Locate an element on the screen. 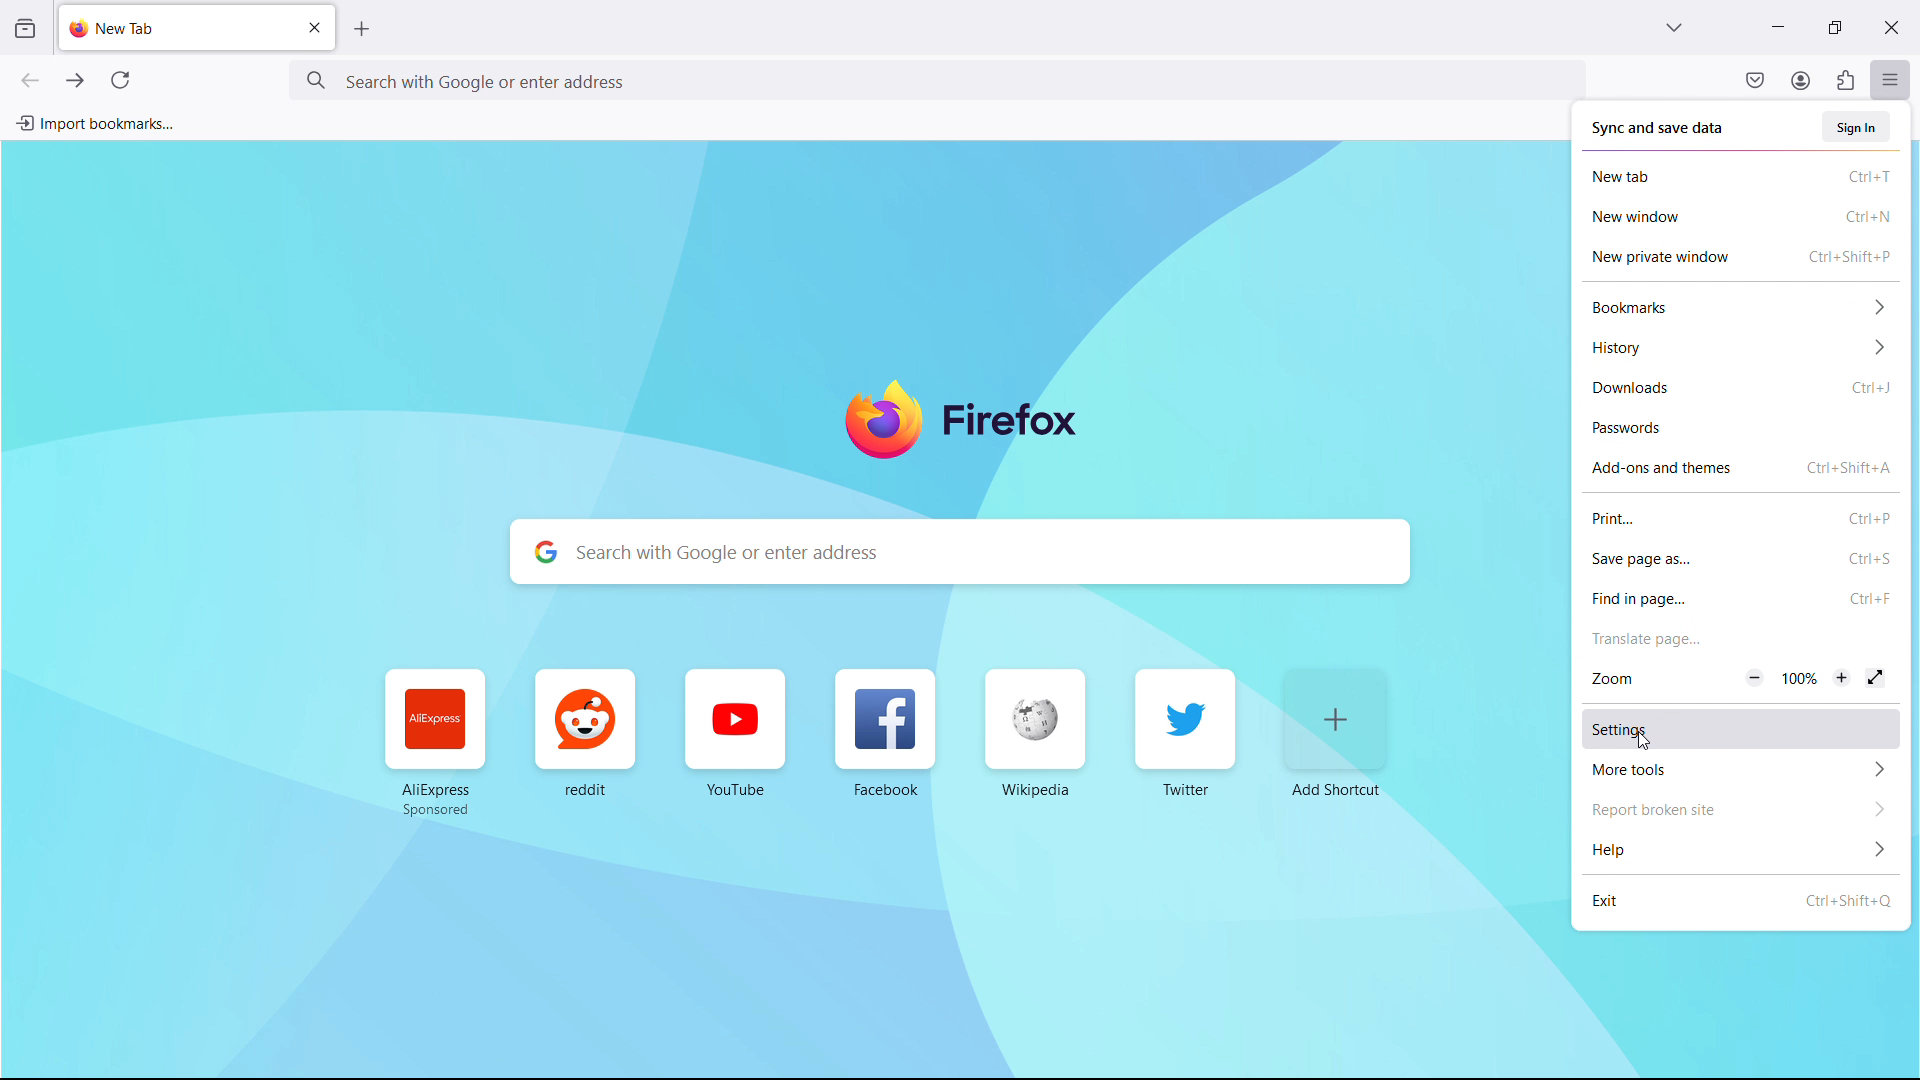  downloads is located at coordinates (1743, 390).